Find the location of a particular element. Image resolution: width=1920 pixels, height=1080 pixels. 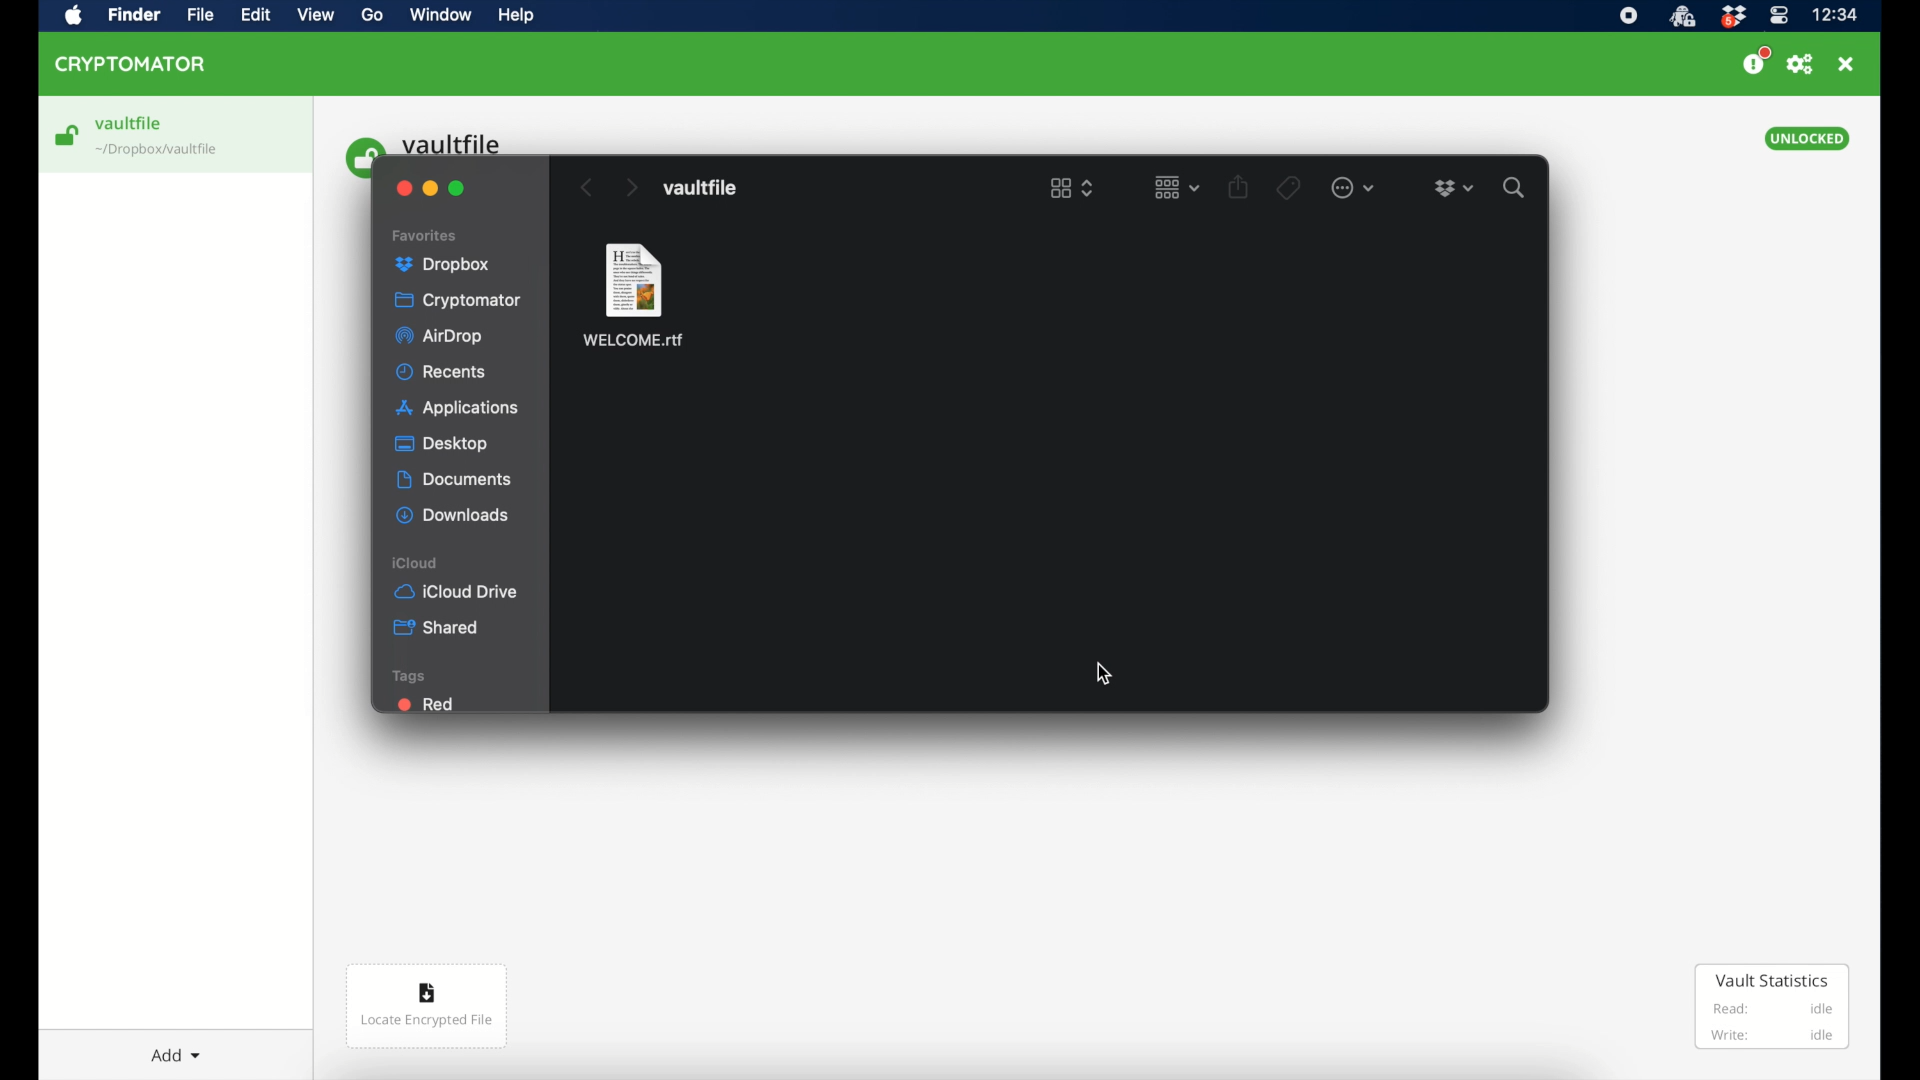

dropbox icon is located at coordinates (1733, 15).